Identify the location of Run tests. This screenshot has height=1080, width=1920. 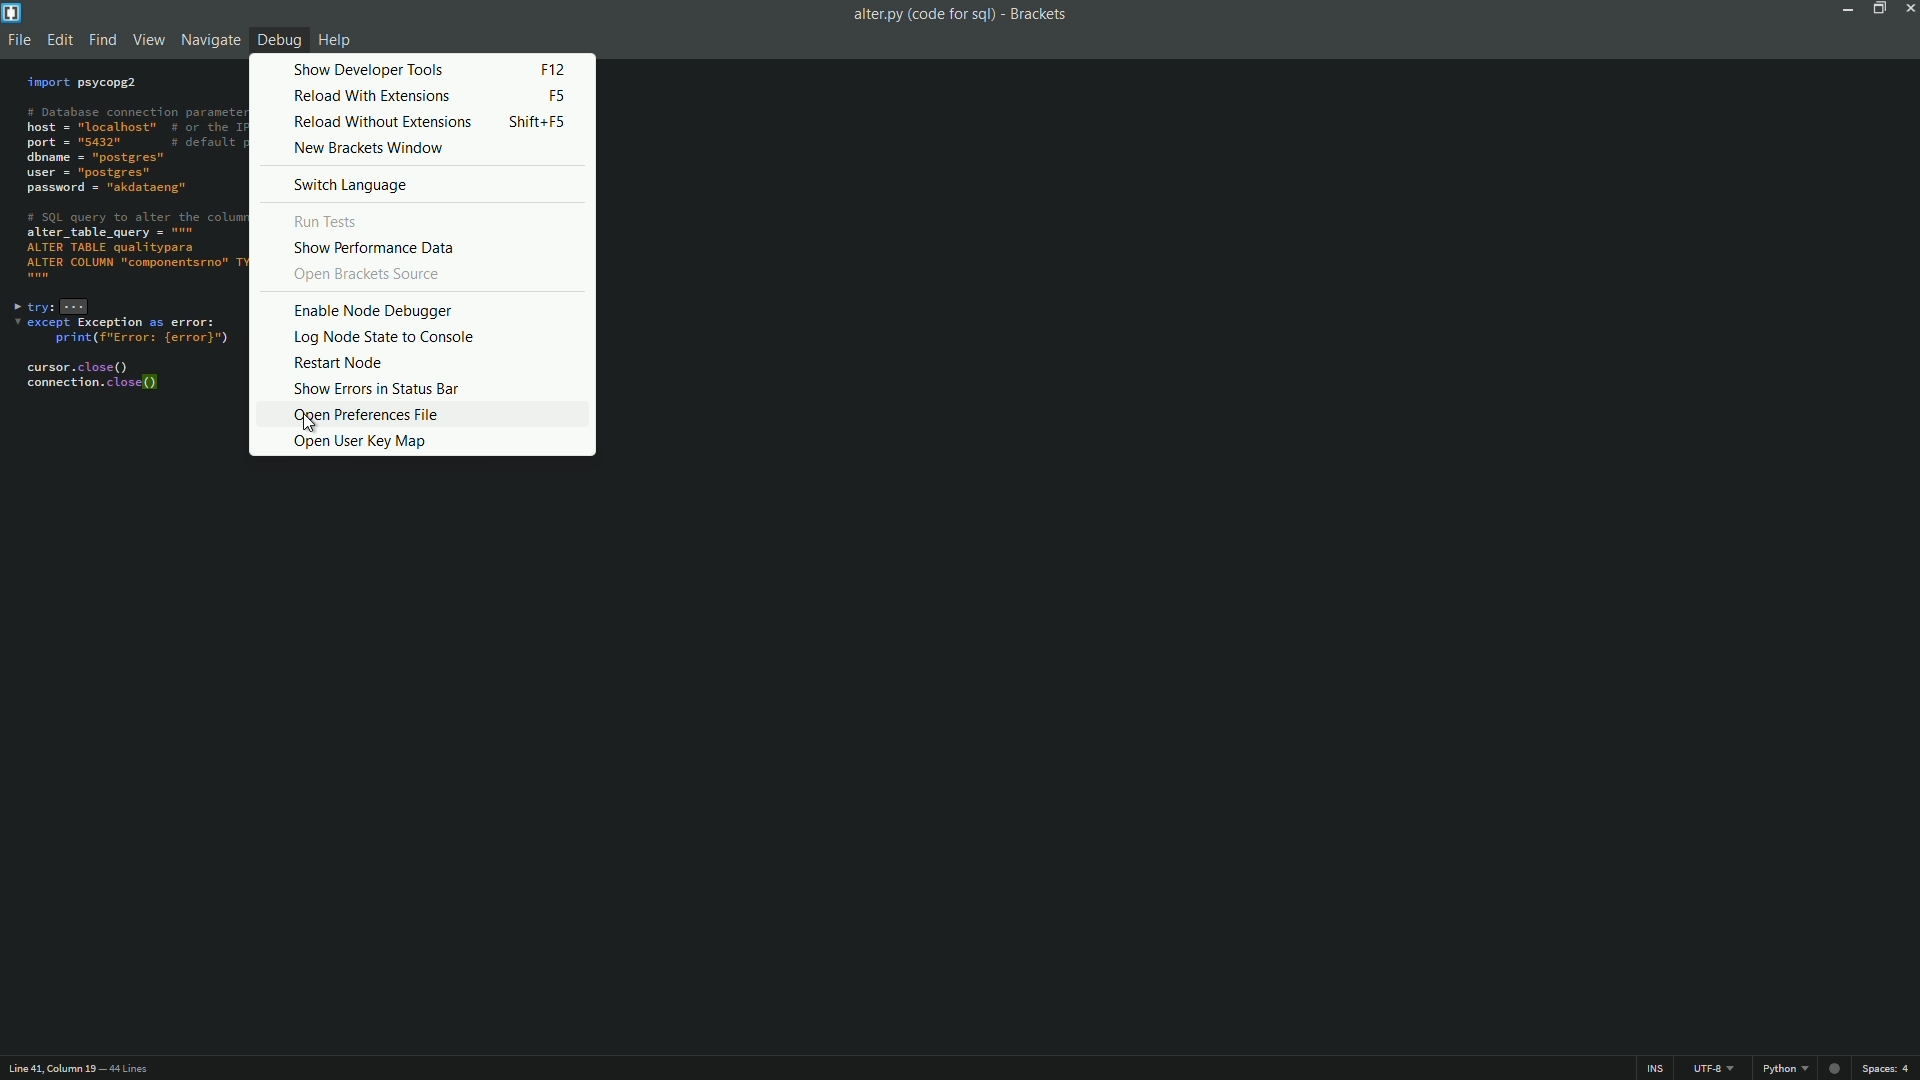
(414, 221).